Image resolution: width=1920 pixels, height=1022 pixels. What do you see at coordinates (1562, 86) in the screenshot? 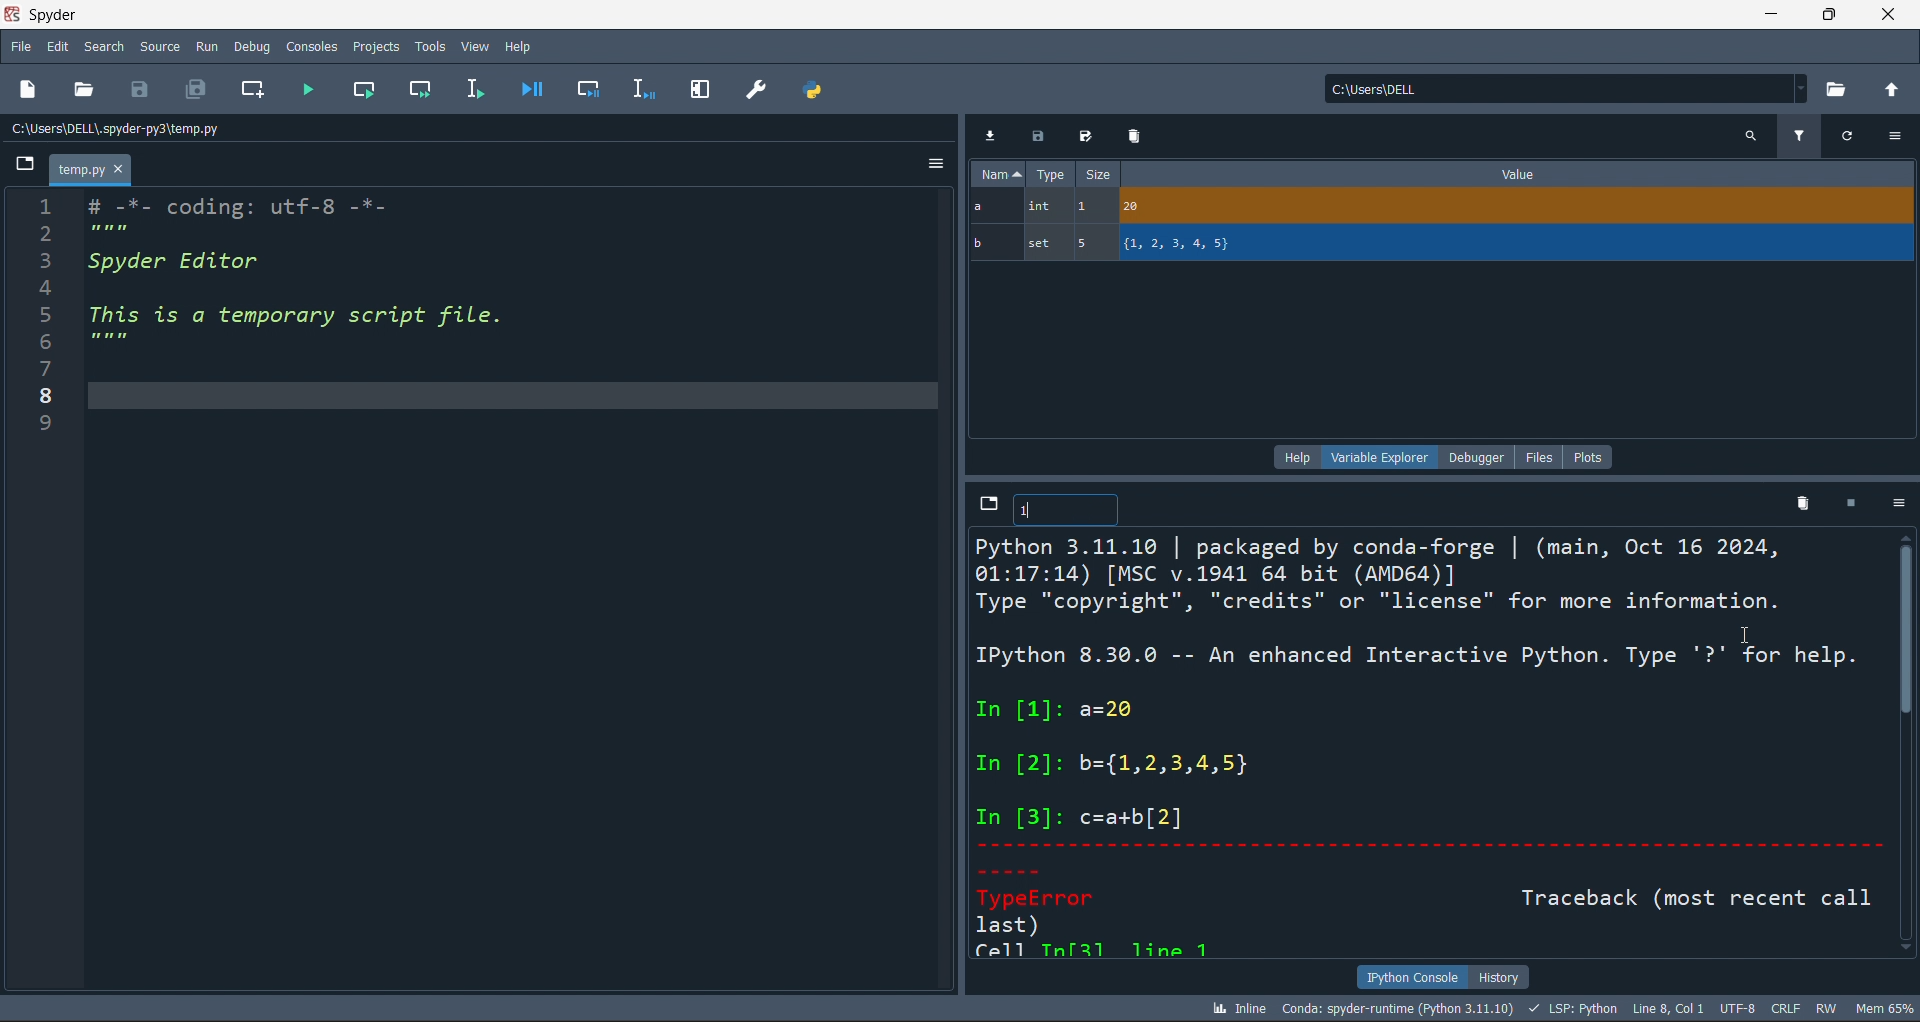
I see `c:\users\dell` at bounding box center [1562, 86].